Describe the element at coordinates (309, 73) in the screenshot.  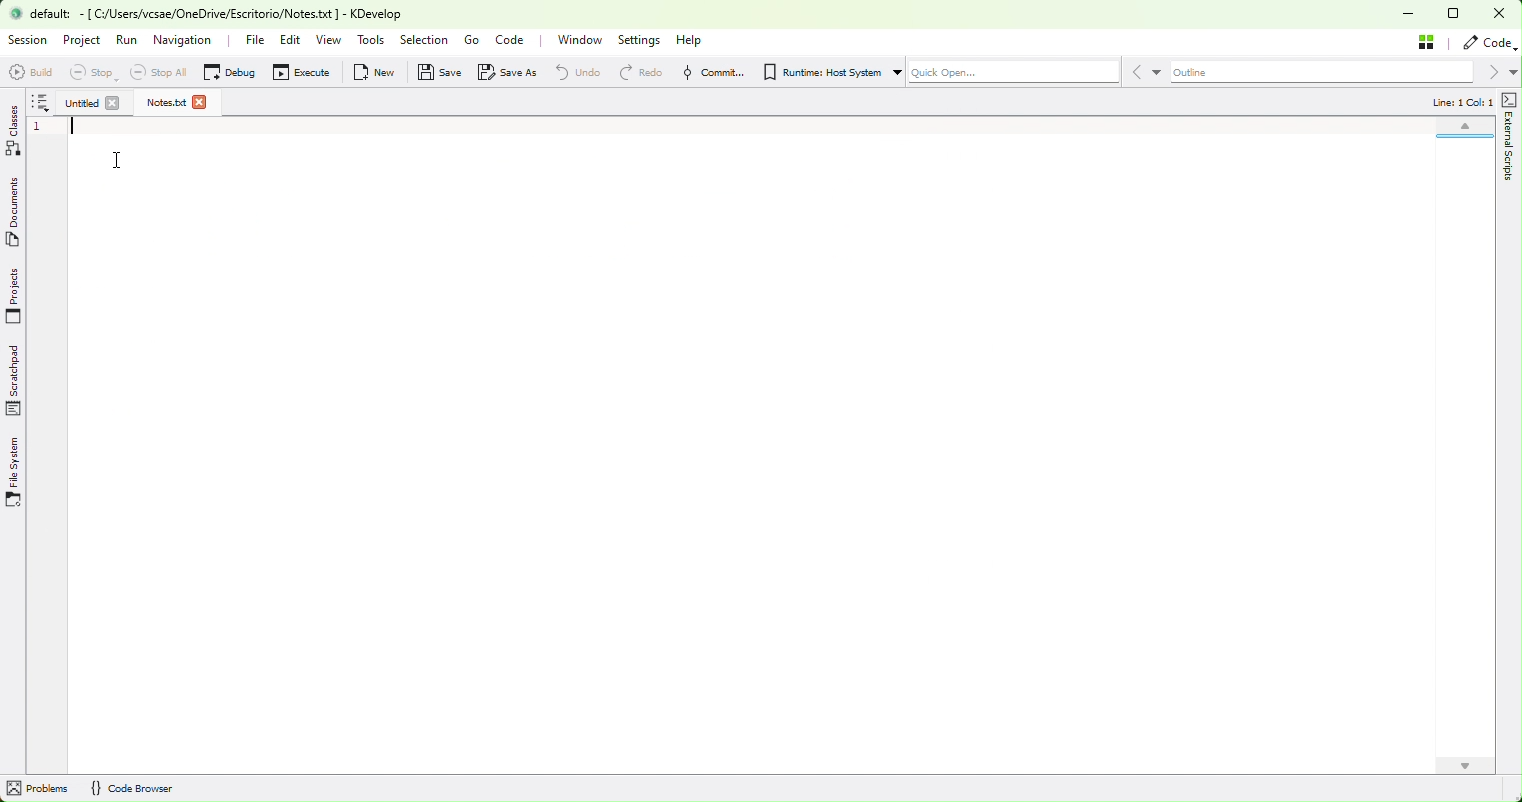
I see `Execute` at that location.